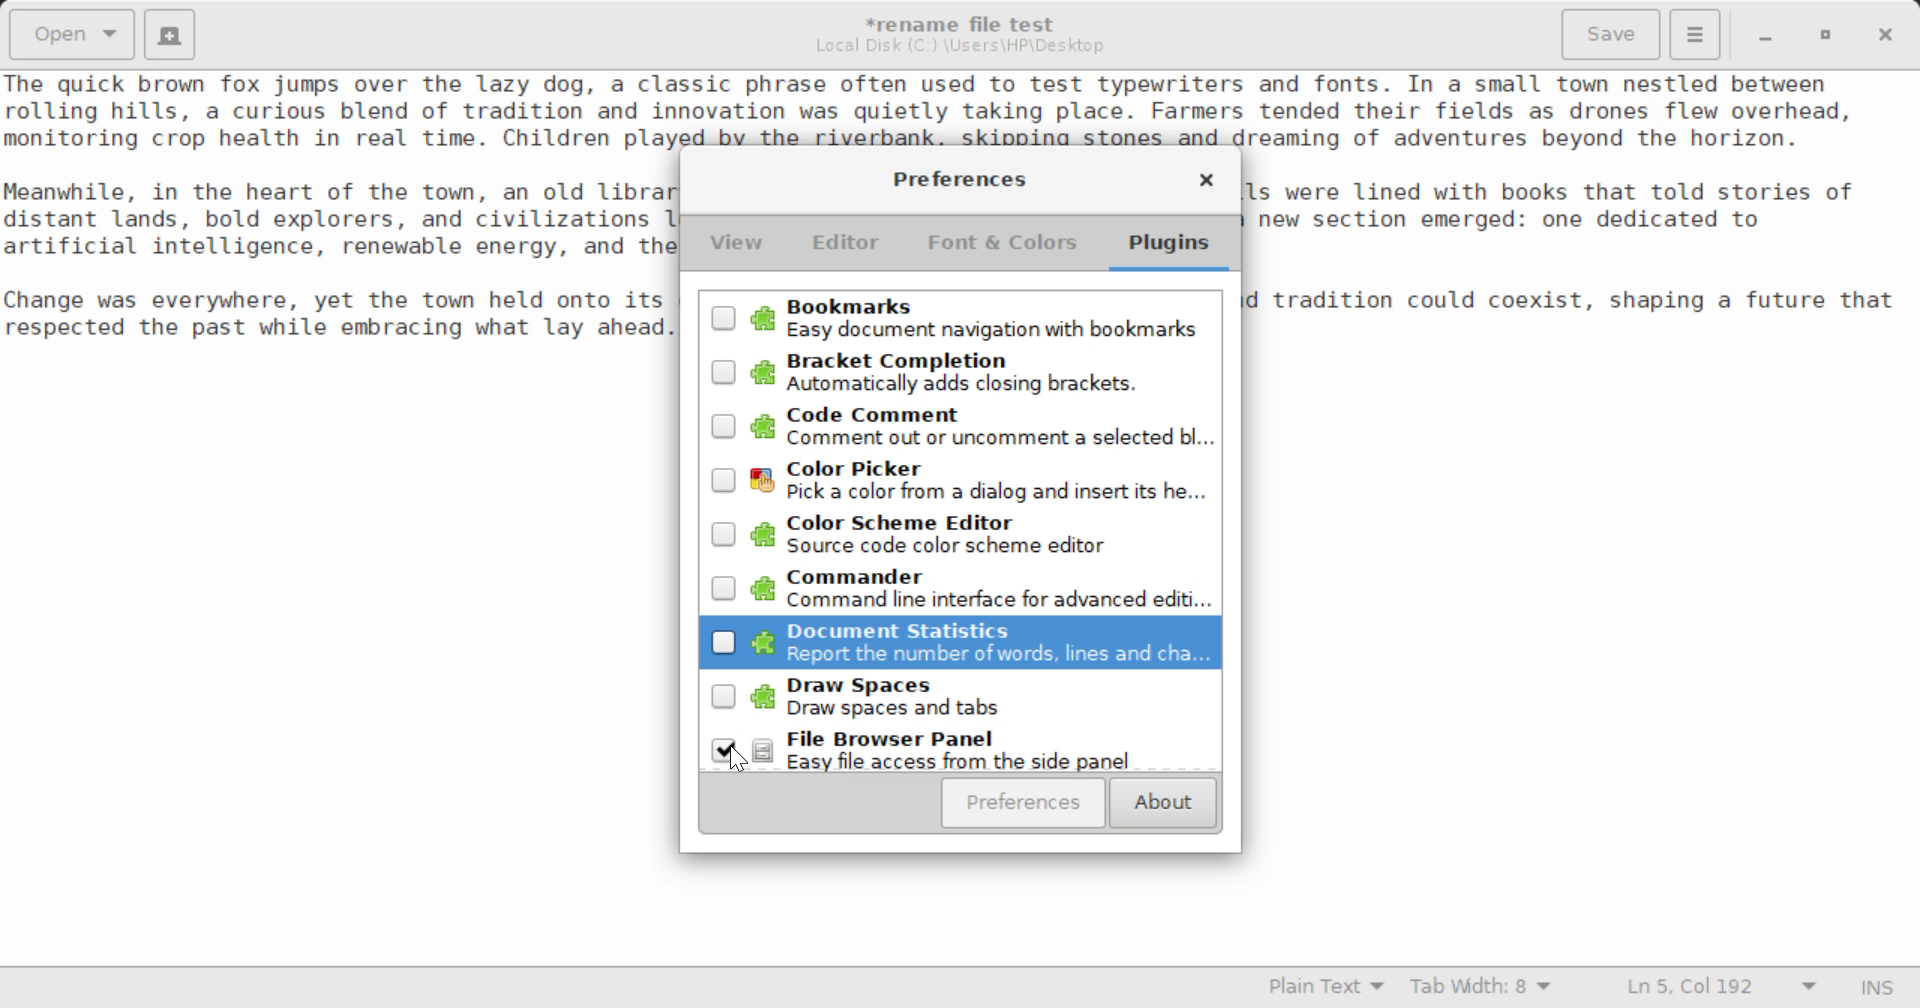  Describe the element at coordinates (962, 318) in the screenshot. I see `Unselected Bookmarks Plugin` at that location.